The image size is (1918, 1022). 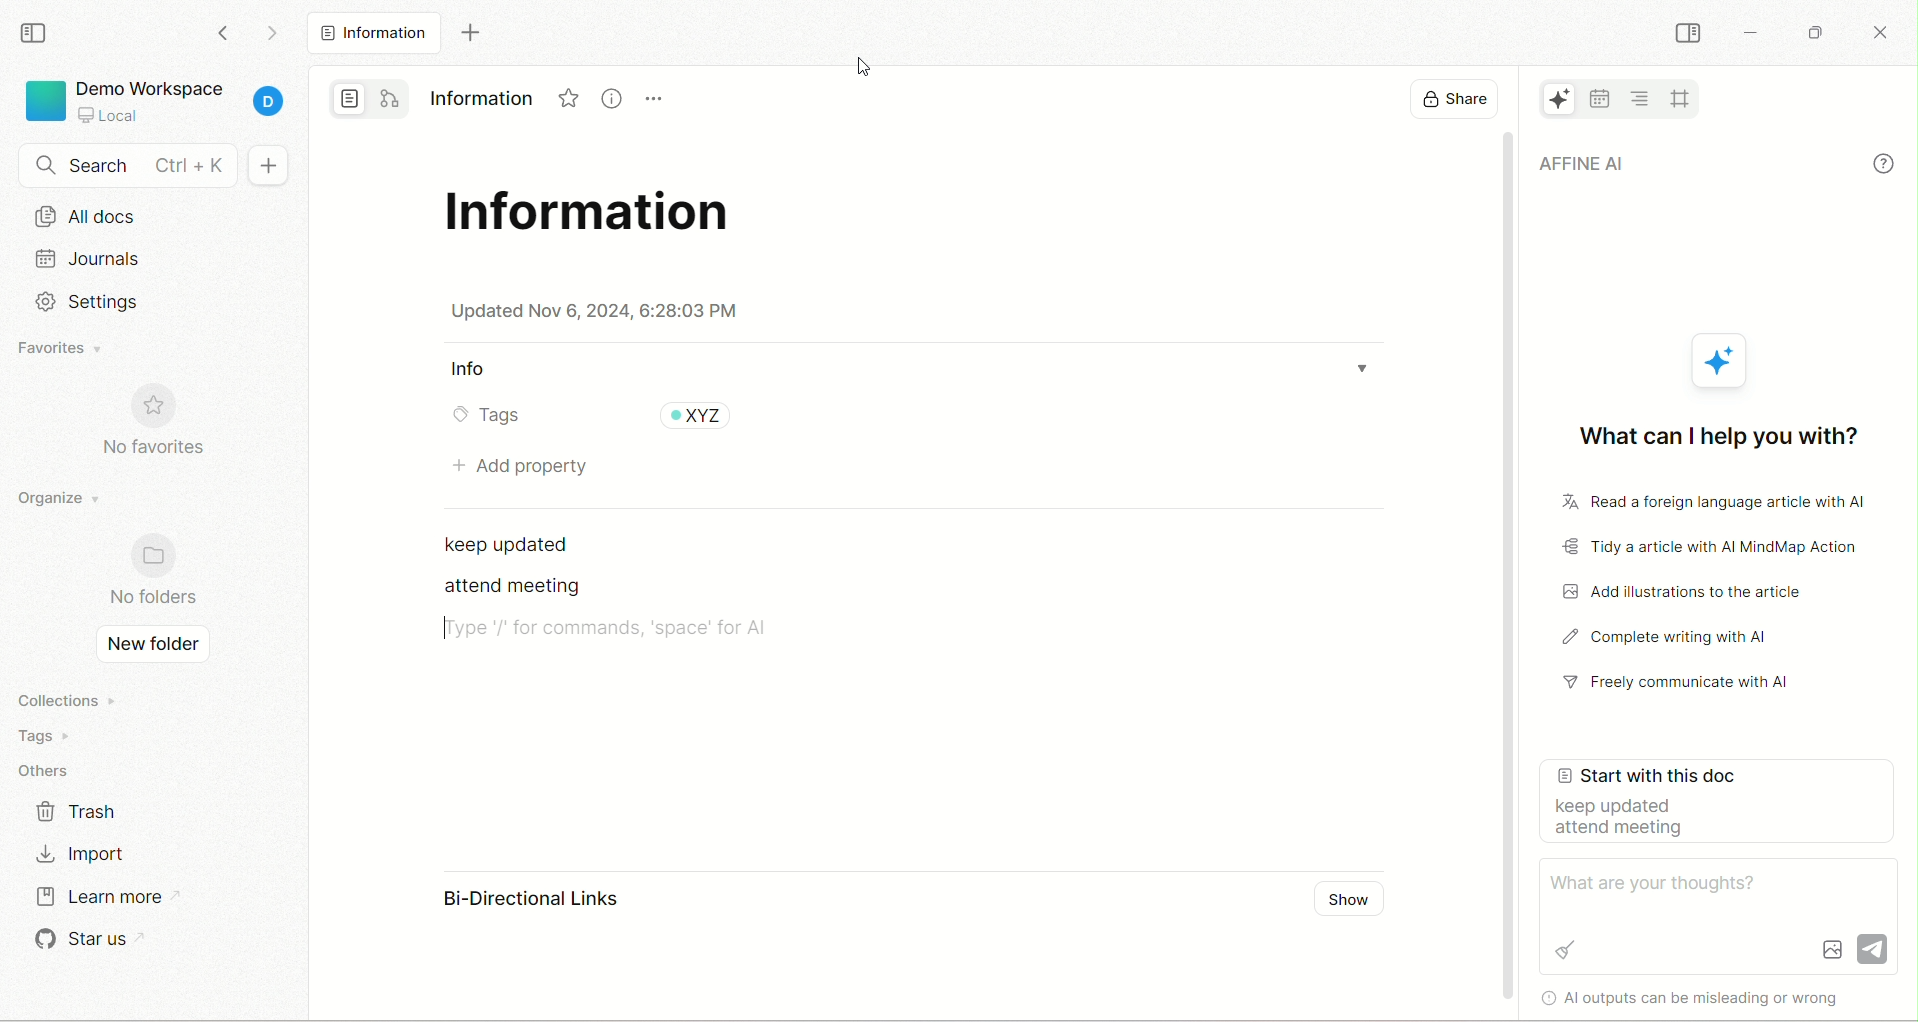 What do you see at coordinates (511, 901) in the screenshot?
I see `bi-directional links` at bounding box center [511, 901].